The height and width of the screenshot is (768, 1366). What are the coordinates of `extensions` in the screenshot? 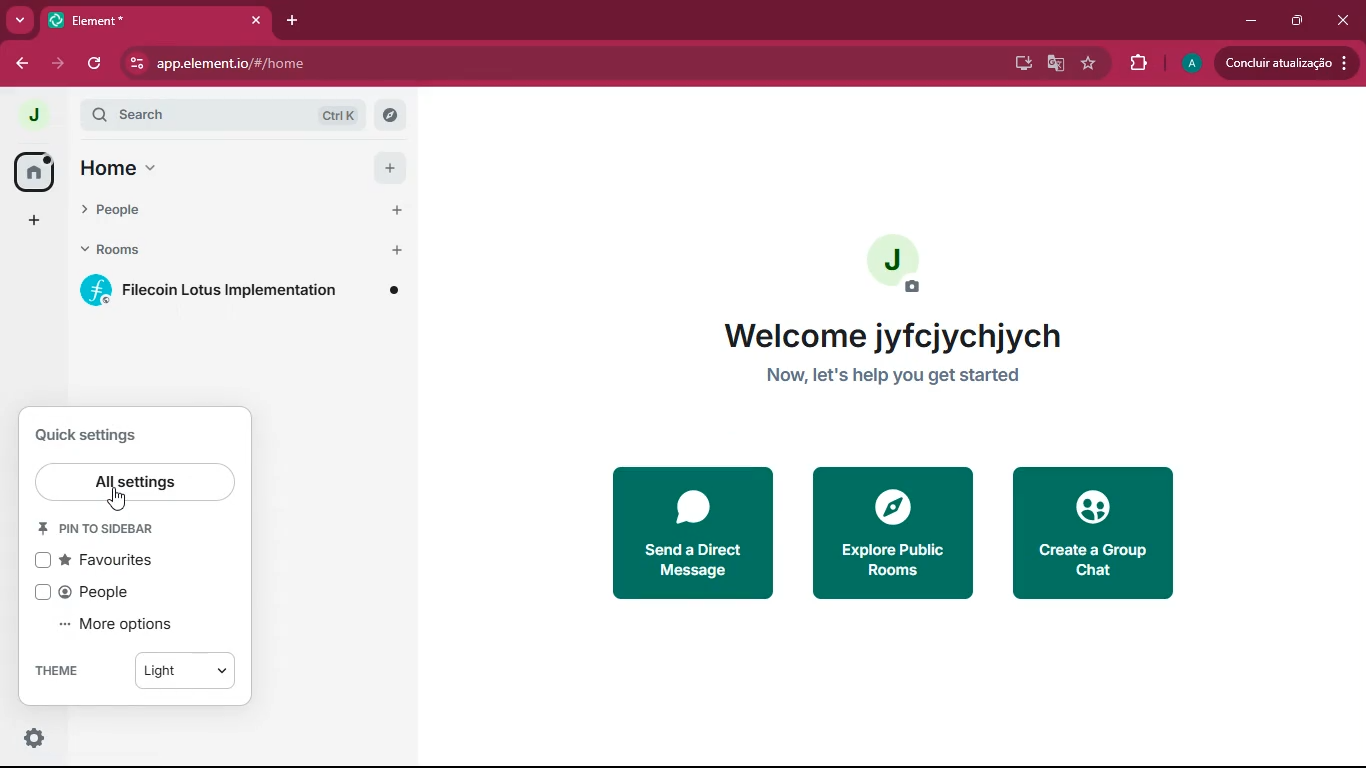 It's located at (1140, 63).